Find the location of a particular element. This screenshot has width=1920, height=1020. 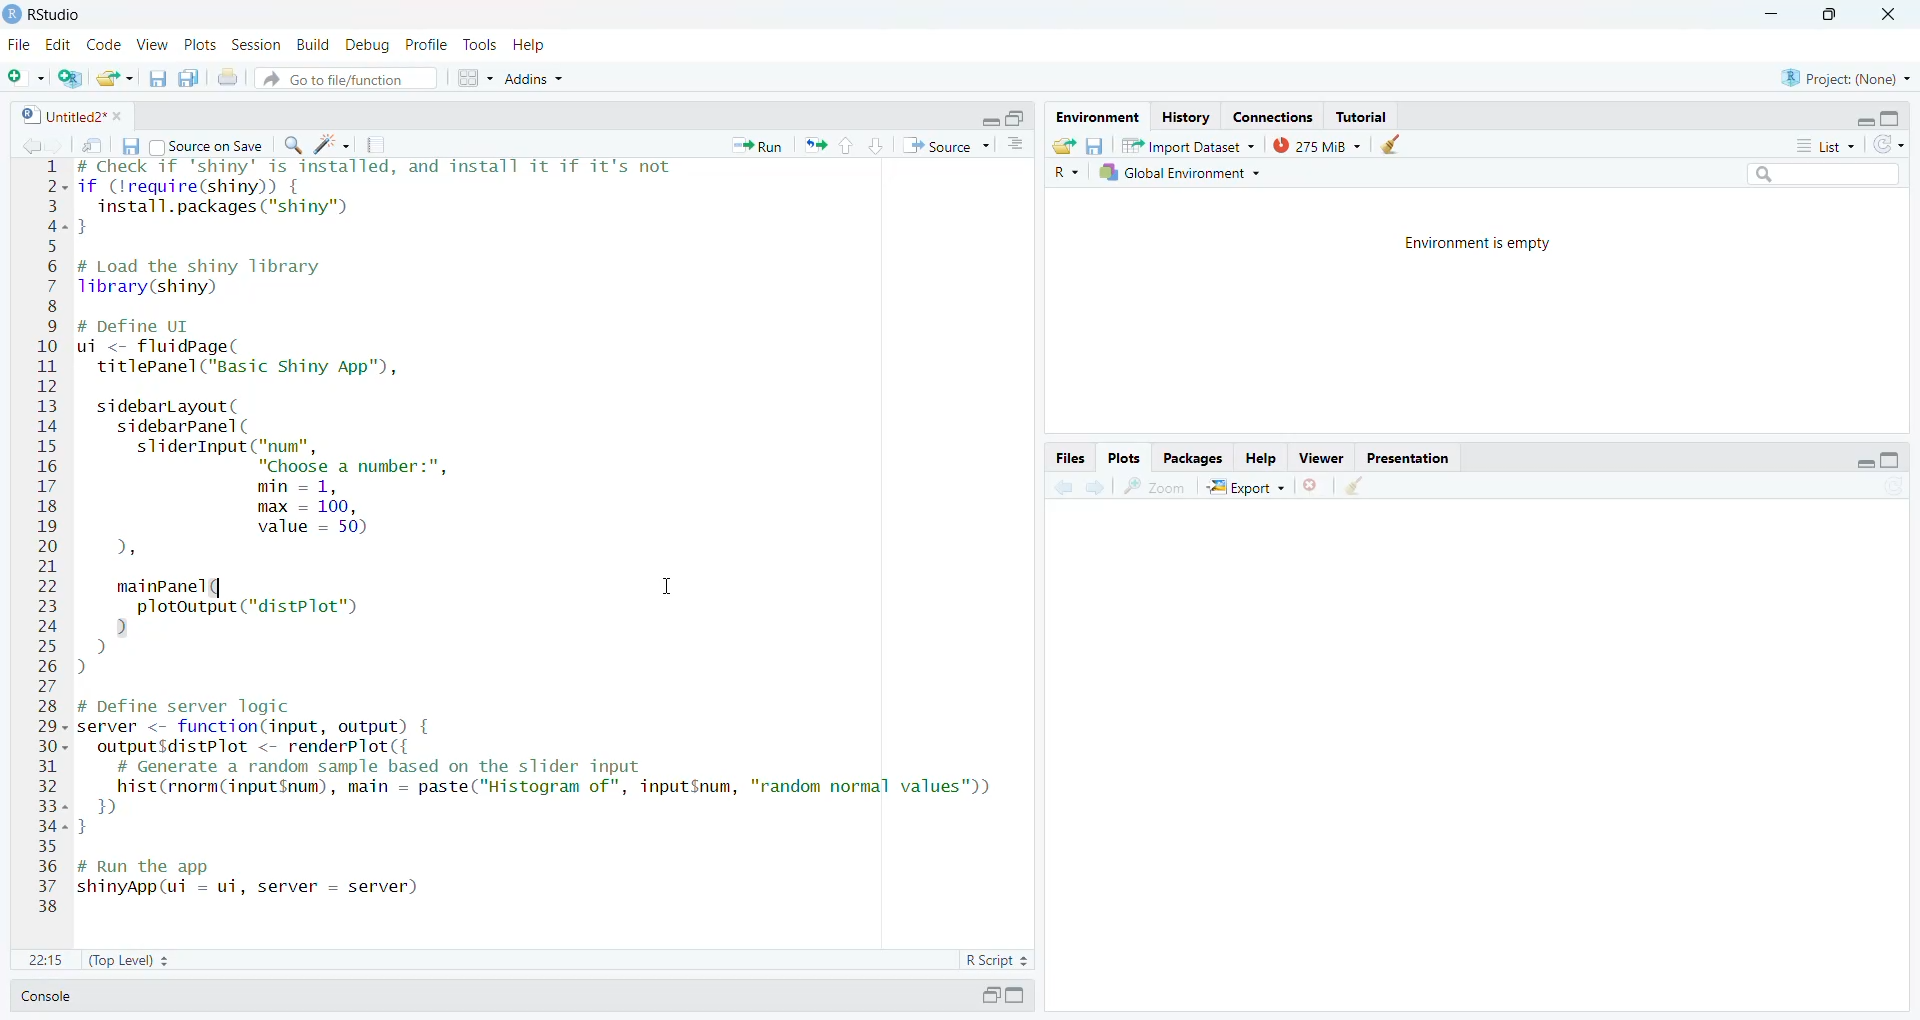

mainPanel(]
plotoutput ("distPlot")
)
)
) is located at coordinates (244, 629).